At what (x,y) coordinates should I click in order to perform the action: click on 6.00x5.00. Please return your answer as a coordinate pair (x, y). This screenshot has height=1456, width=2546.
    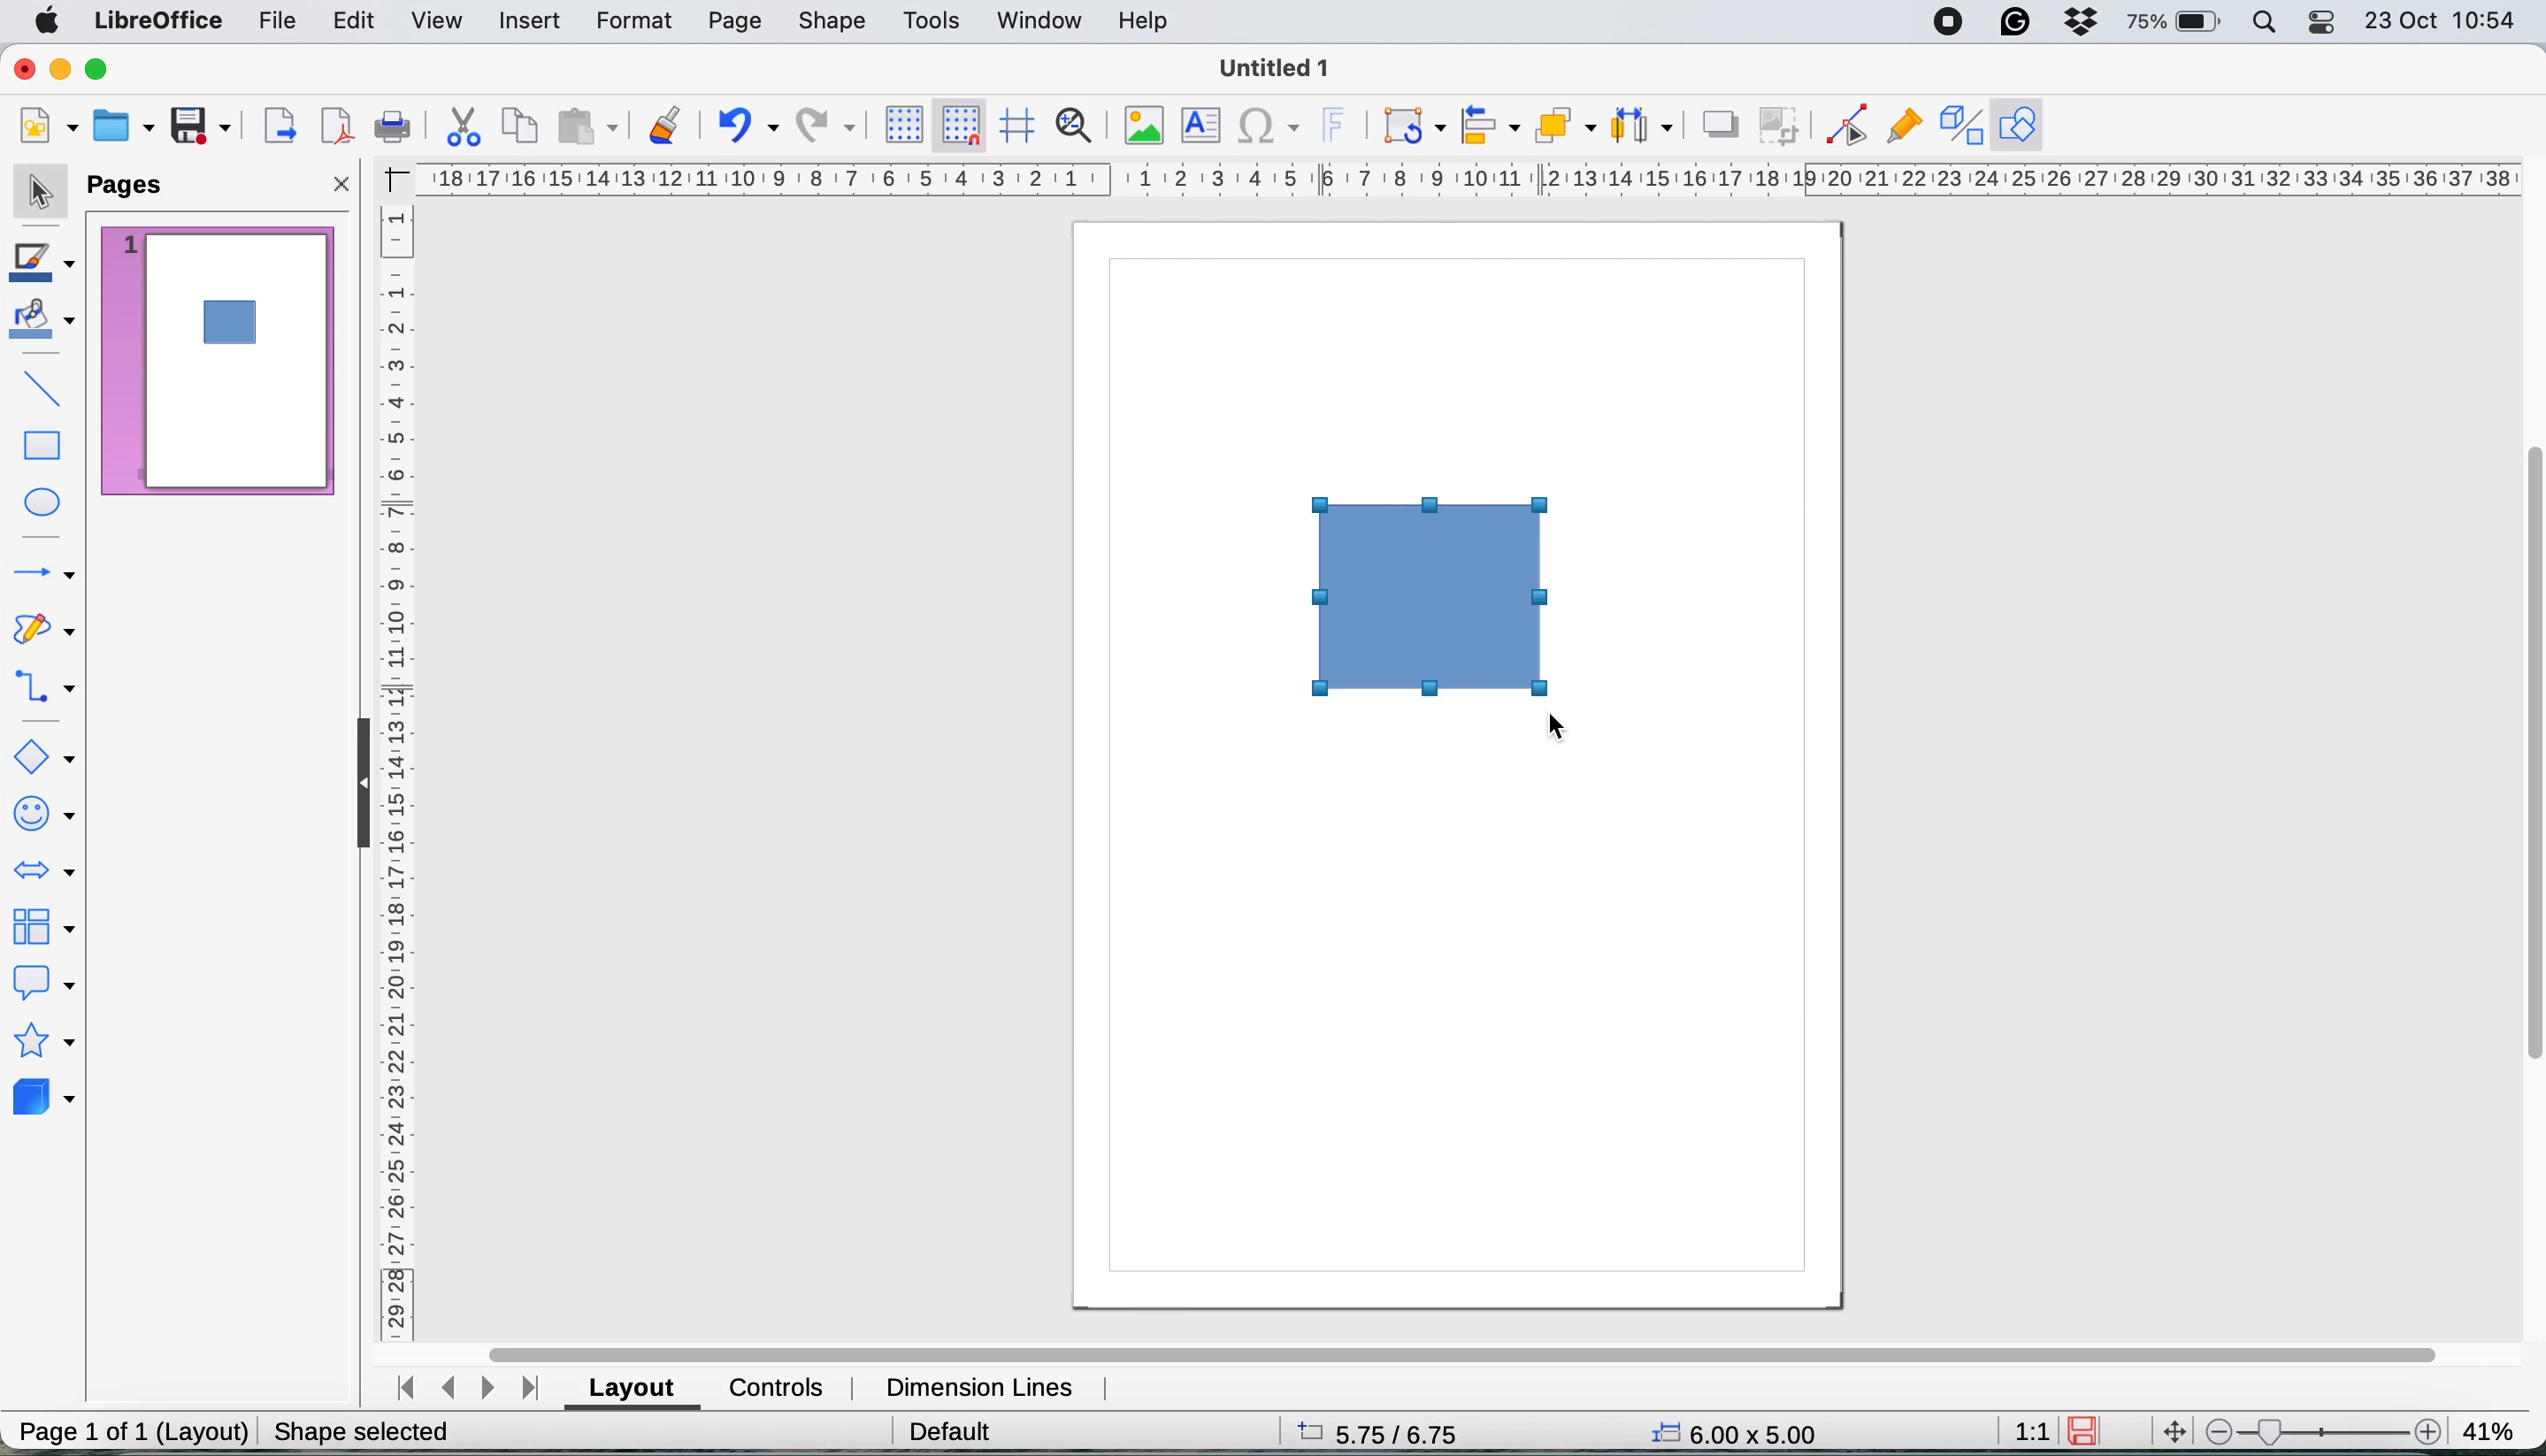
    Looking at the image, I should click on (1718, 1430).